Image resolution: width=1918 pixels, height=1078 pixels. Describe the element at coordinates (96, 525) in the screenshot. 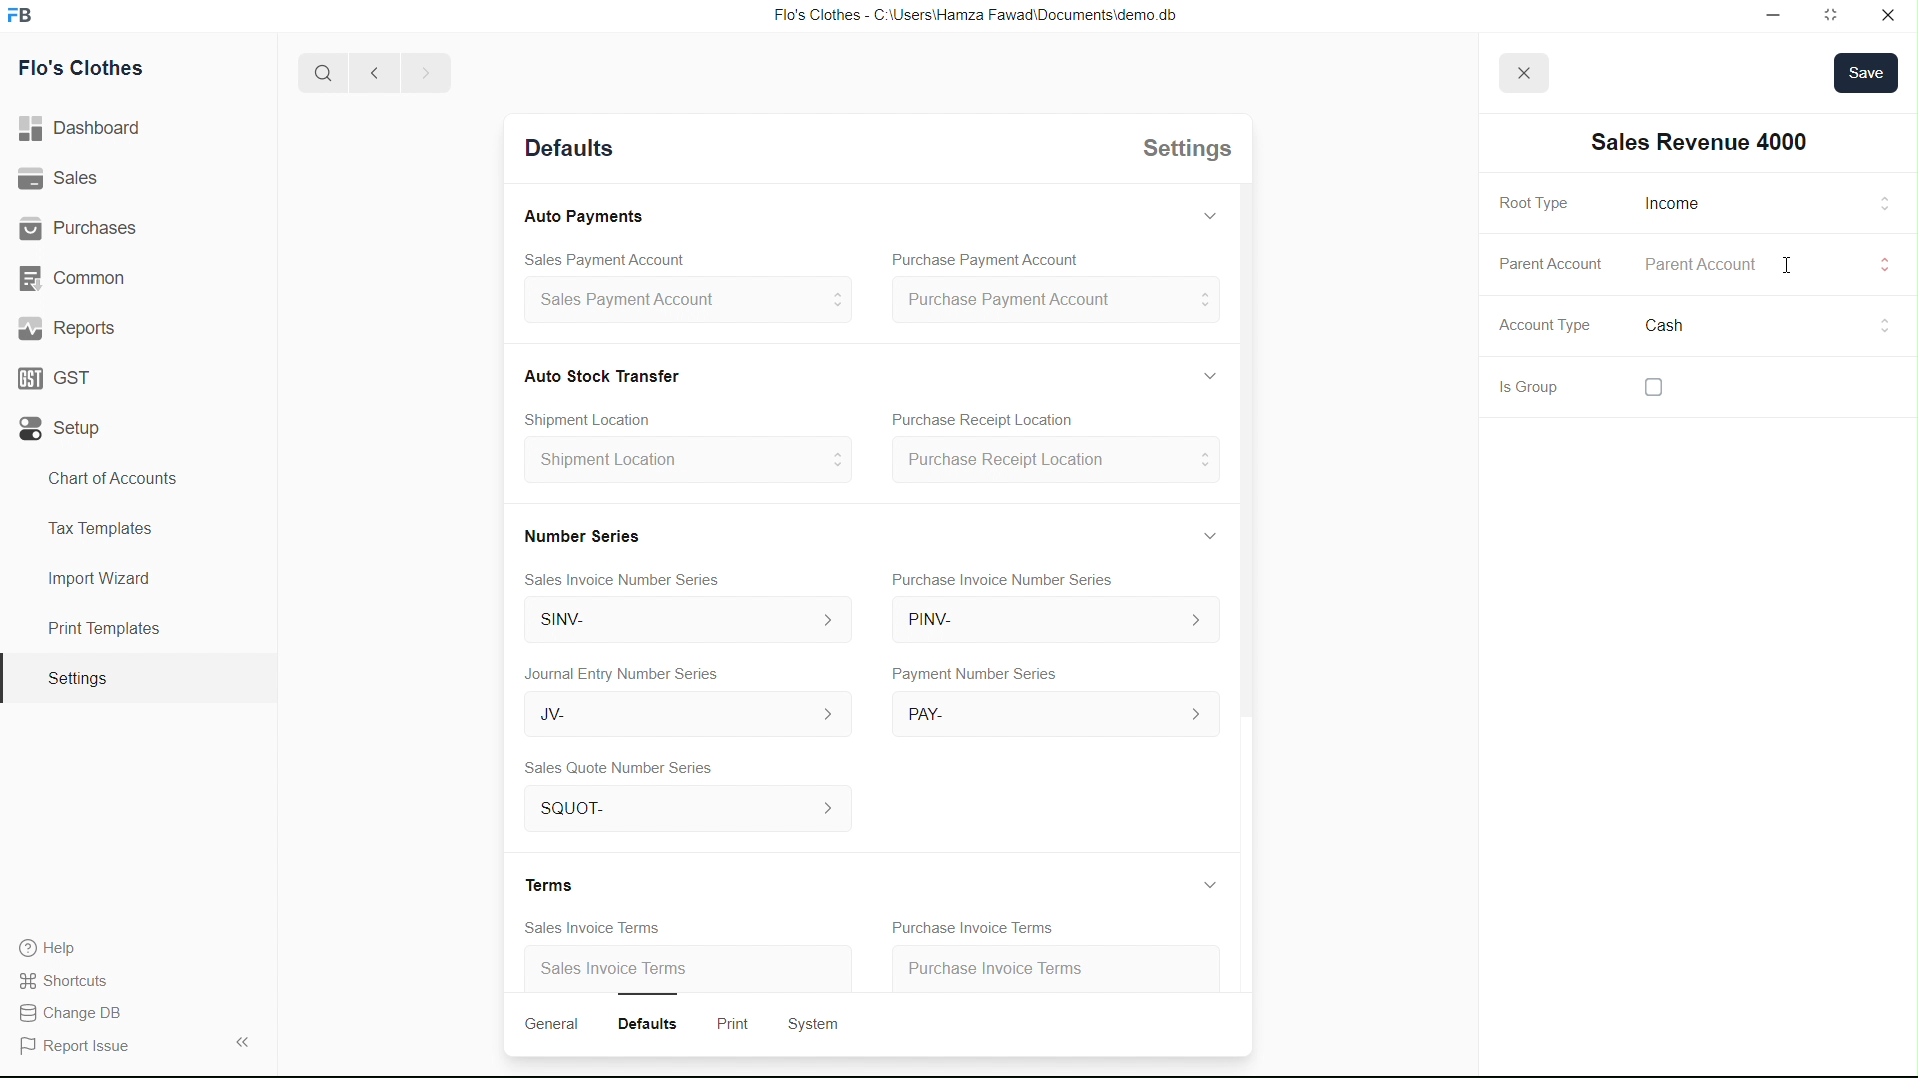

I see `Tax Templates` at that location.